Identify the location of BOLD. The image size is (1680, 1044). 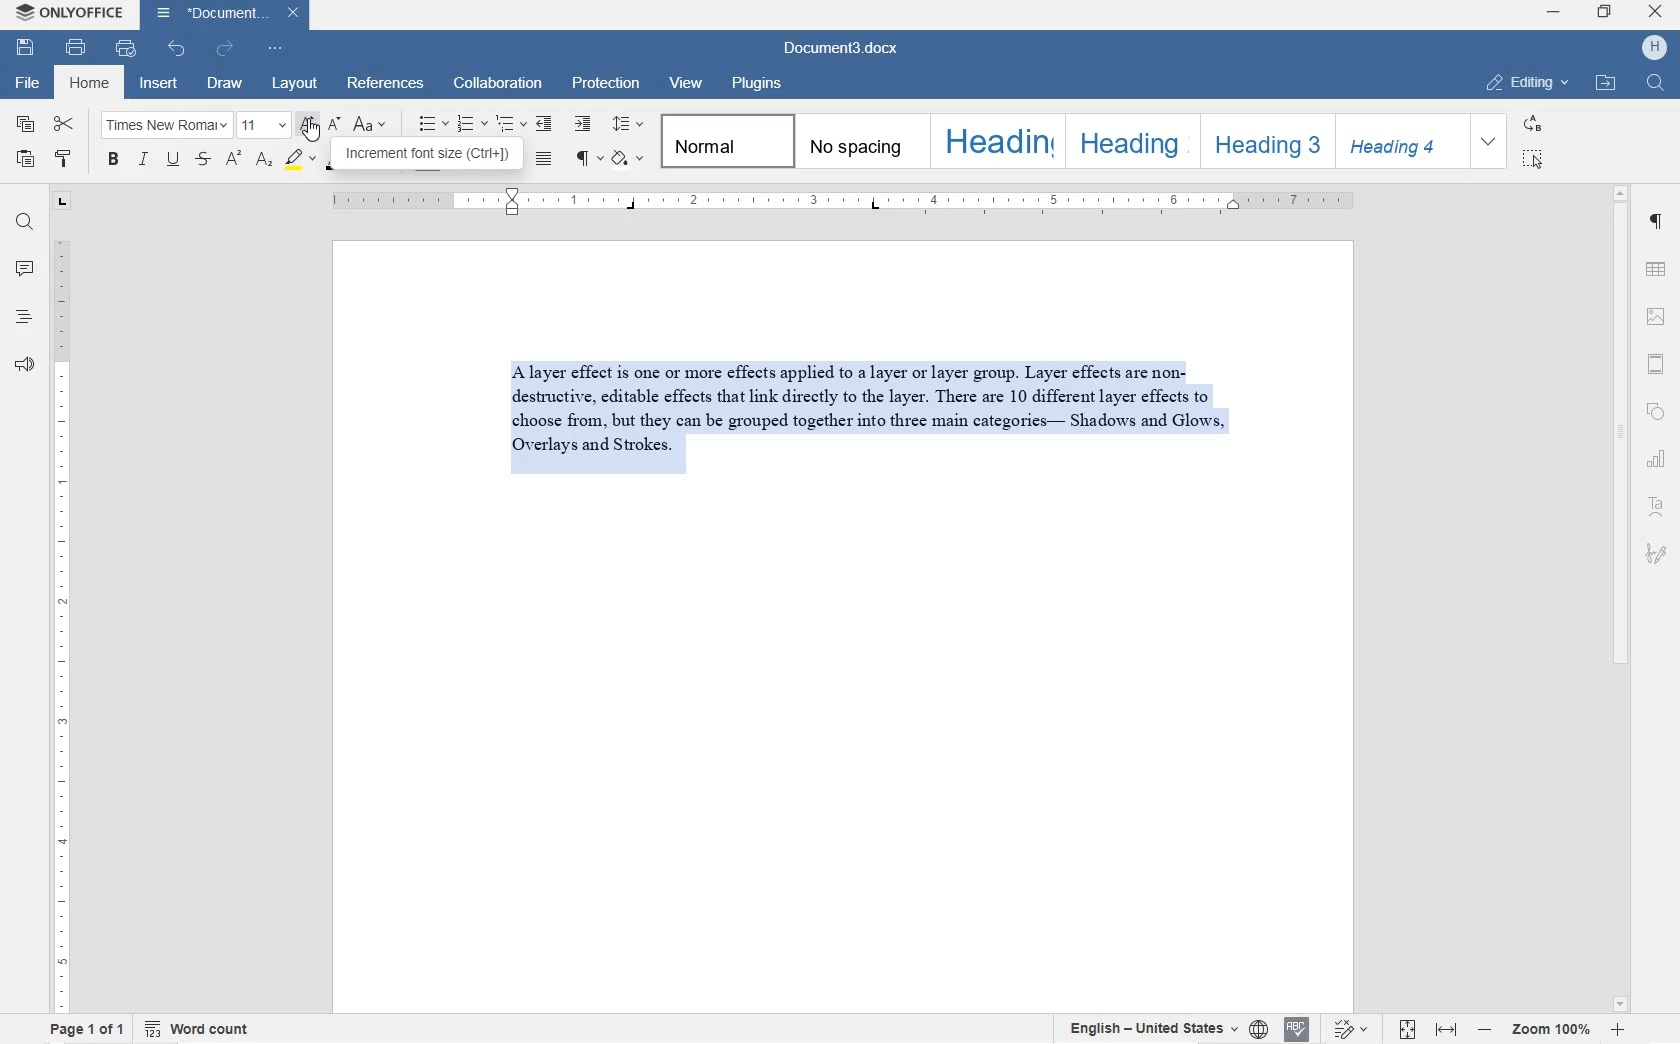
(112, 157).